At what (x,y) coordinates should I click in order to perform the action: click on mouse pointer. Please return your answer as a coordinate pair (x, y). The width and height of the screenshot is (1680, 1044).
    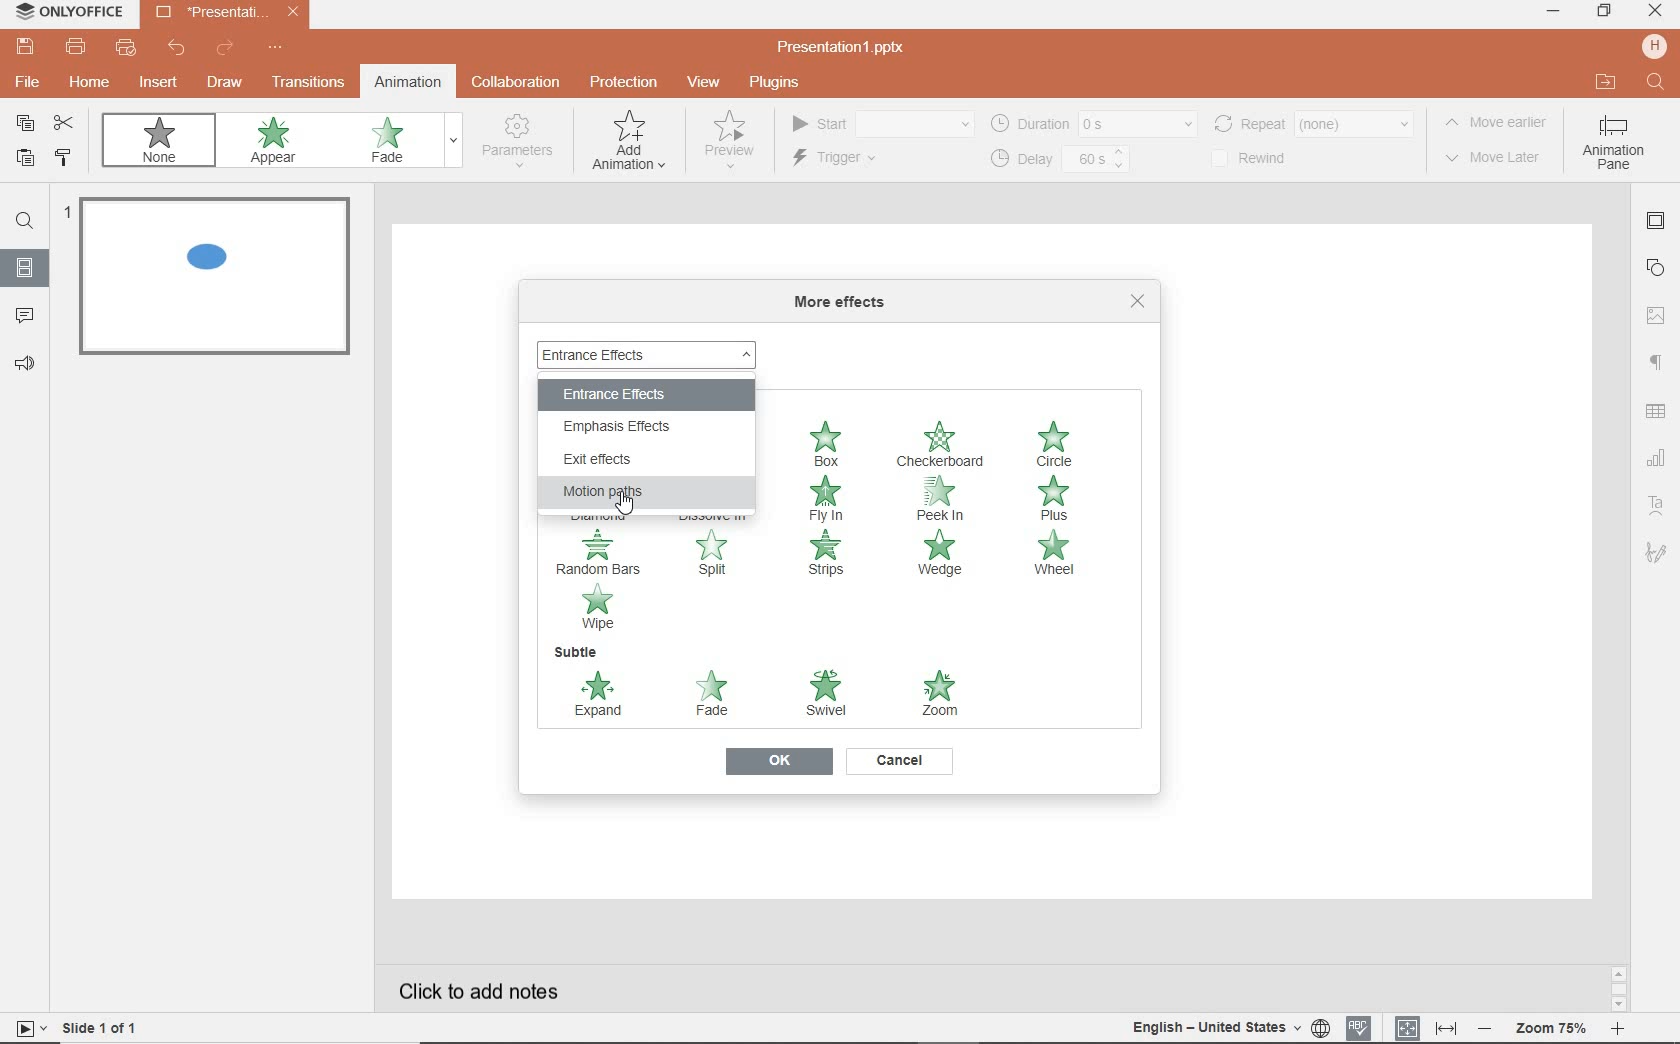
    Looking at the image, I should click on (627, 512).